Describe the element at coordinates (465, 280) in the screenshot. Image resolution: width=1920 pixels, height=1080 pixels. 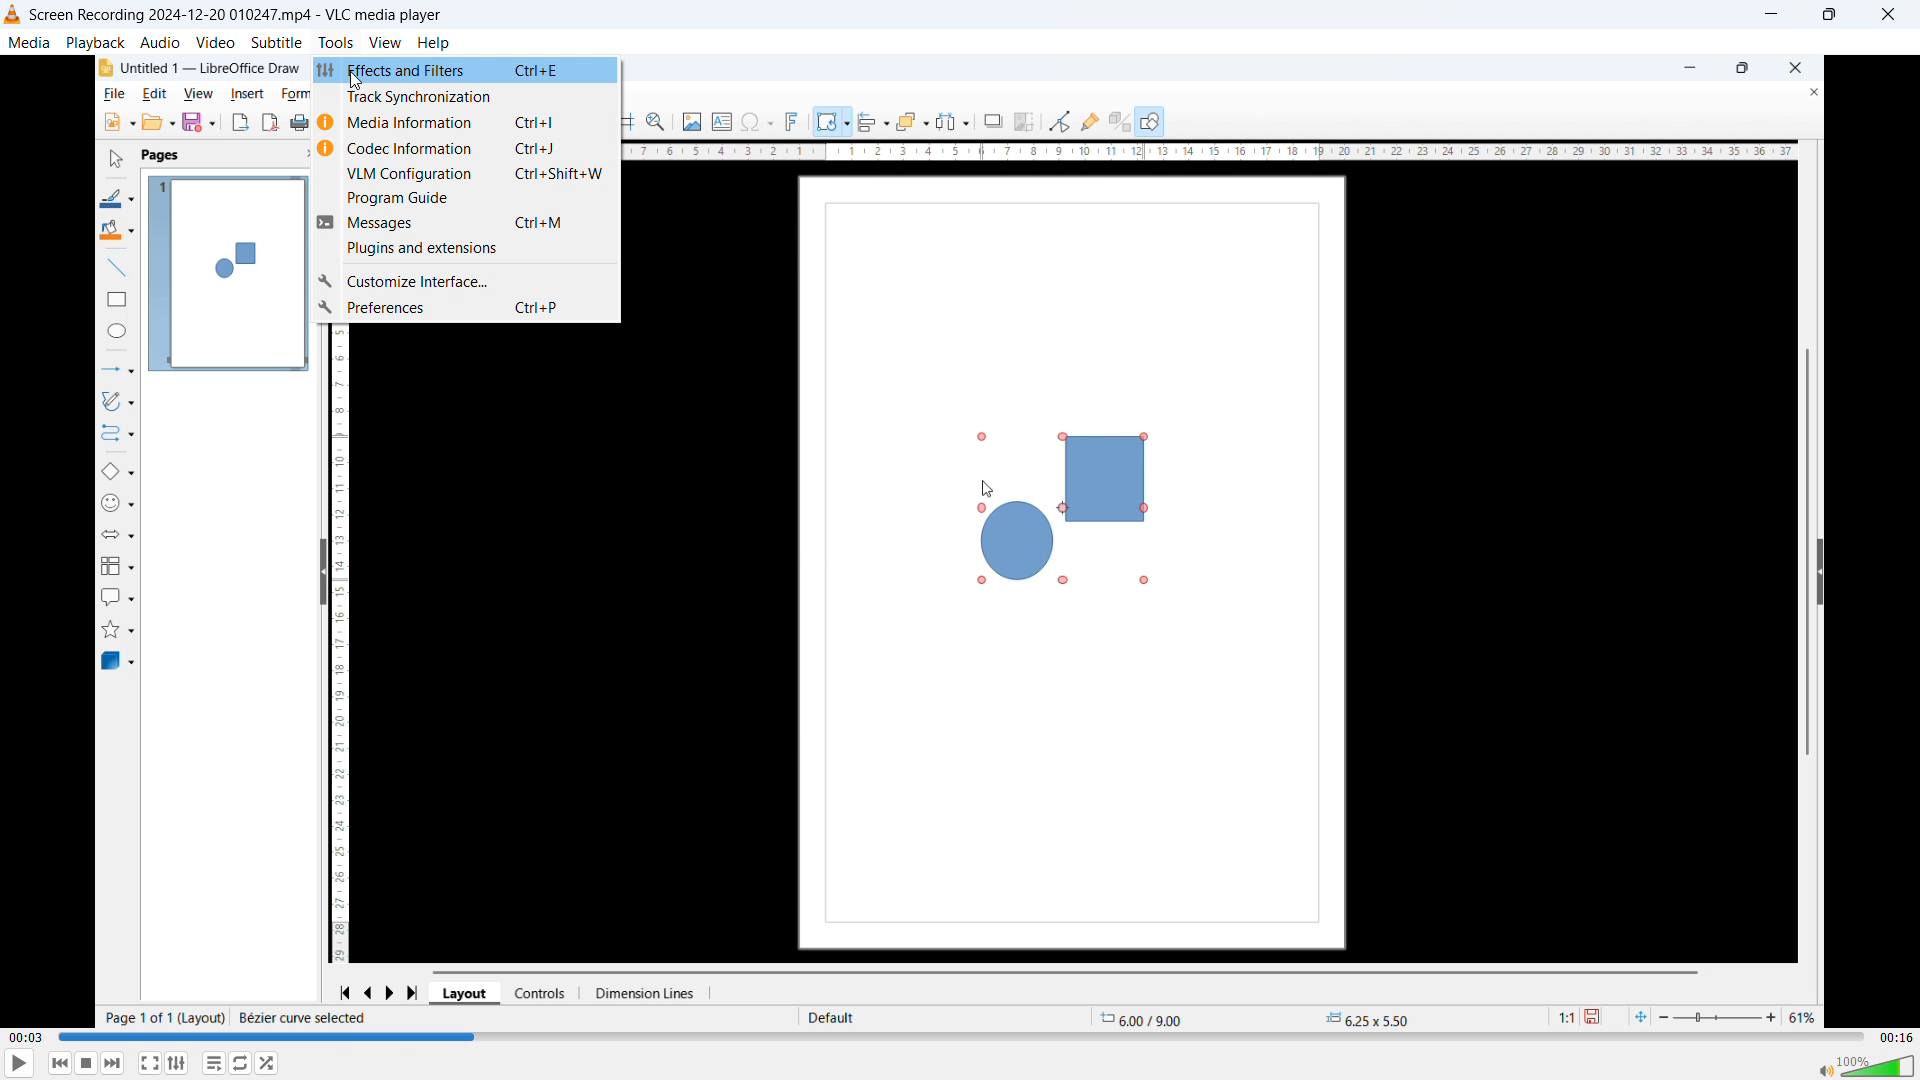
I see `customise interface ` at that location.